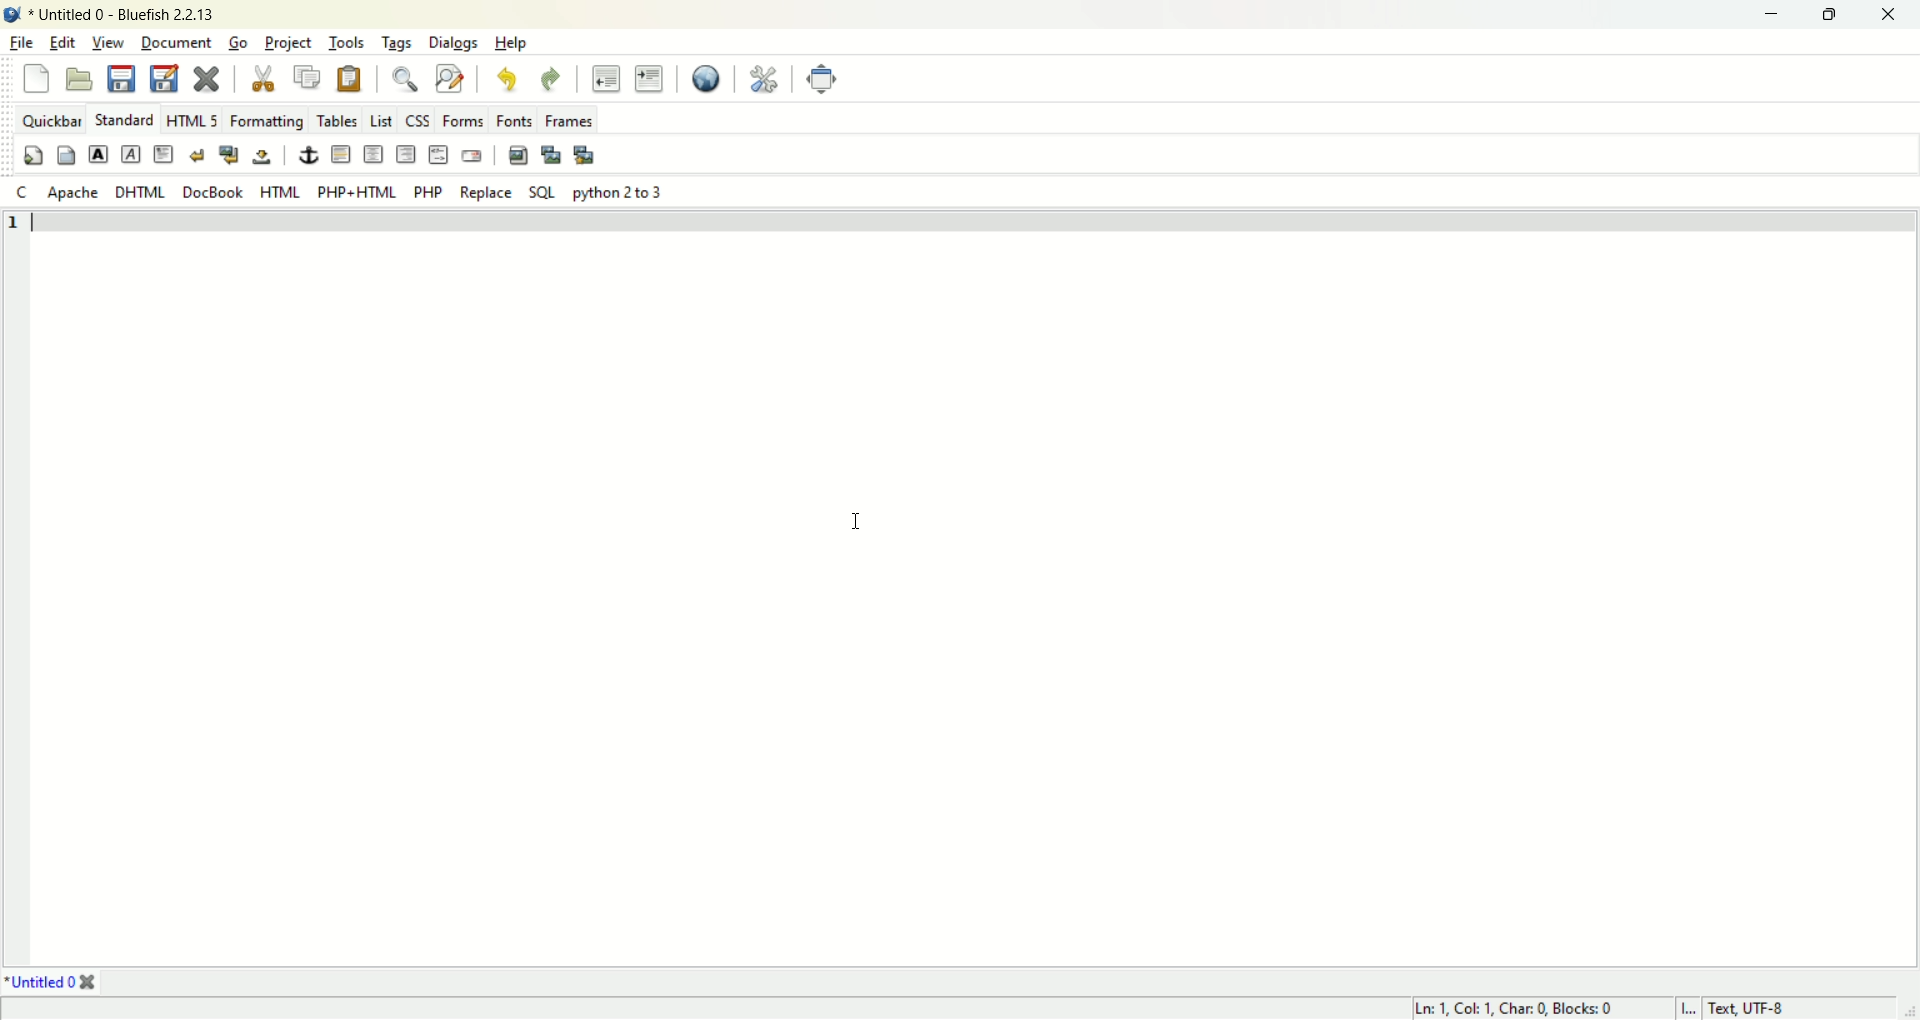  What do you see at coordinates (334, 121) in the screenshot?
I see `tables` at bounding box center [334, 121].